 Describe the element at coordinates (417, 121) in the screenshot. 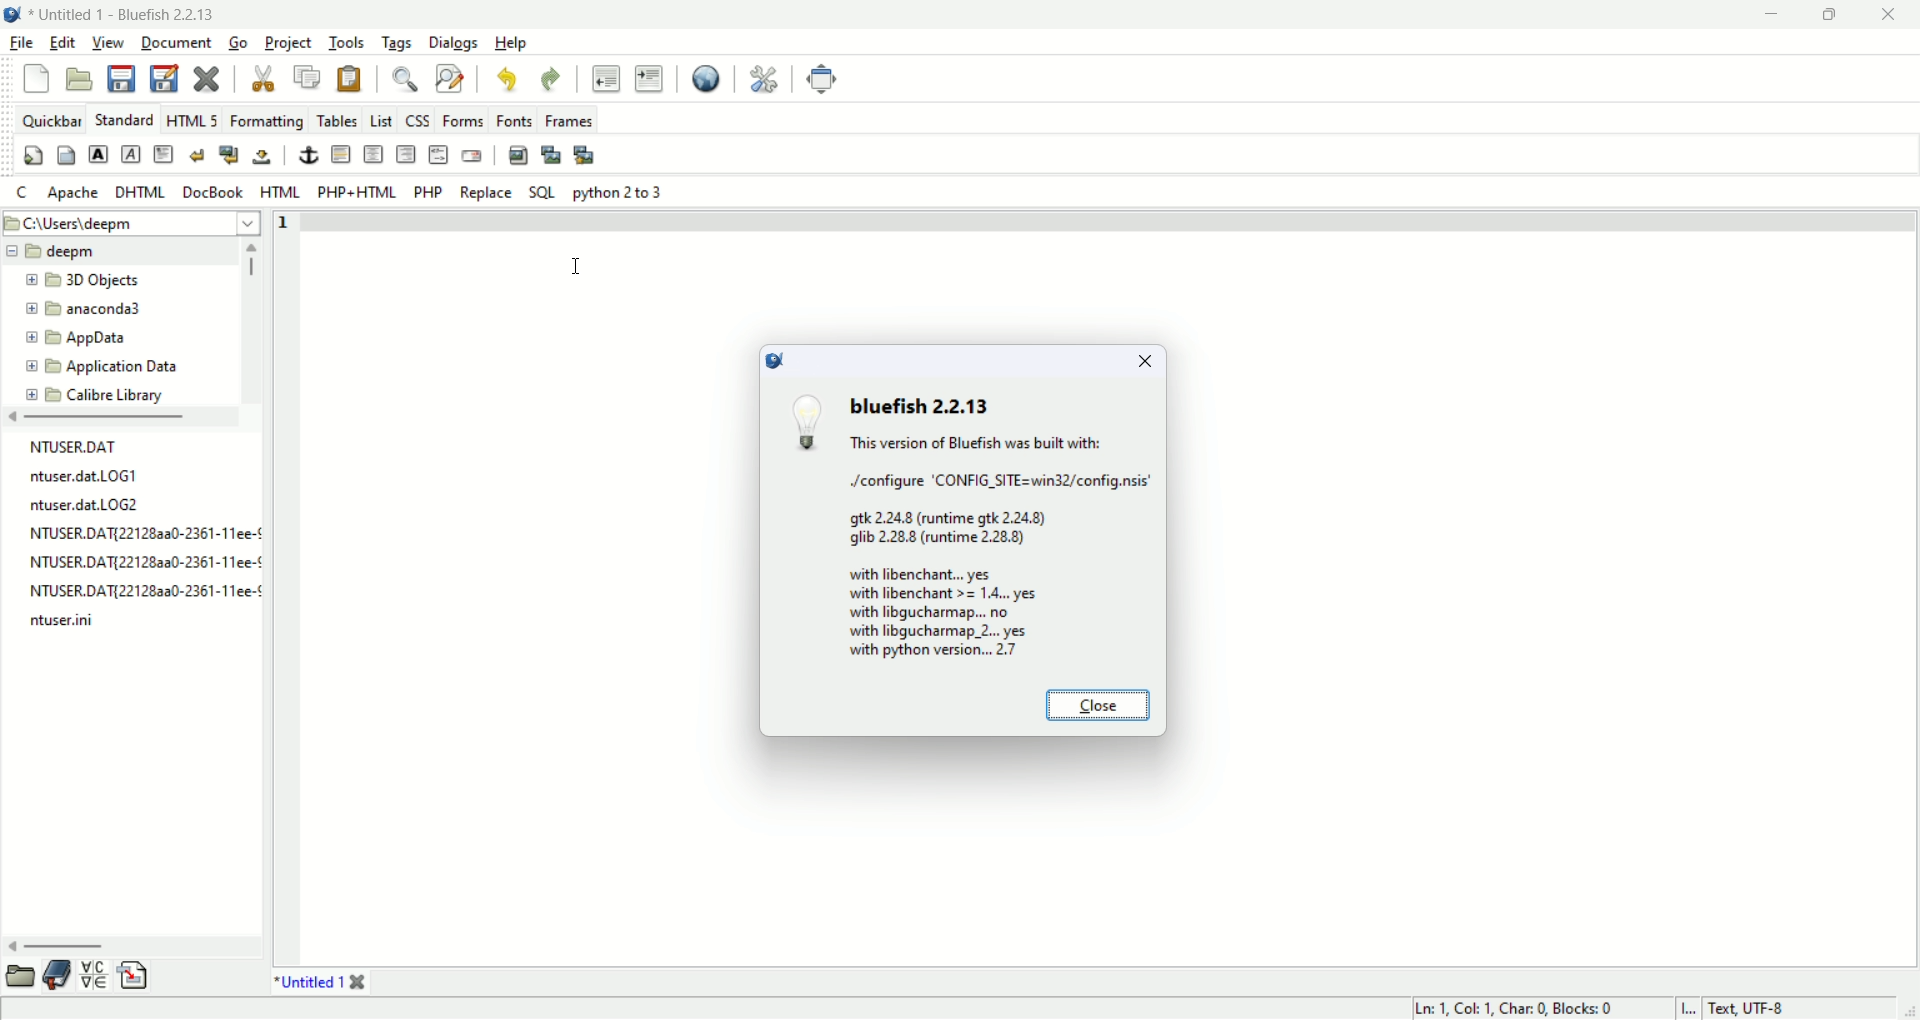

I see `CSS` at that location.